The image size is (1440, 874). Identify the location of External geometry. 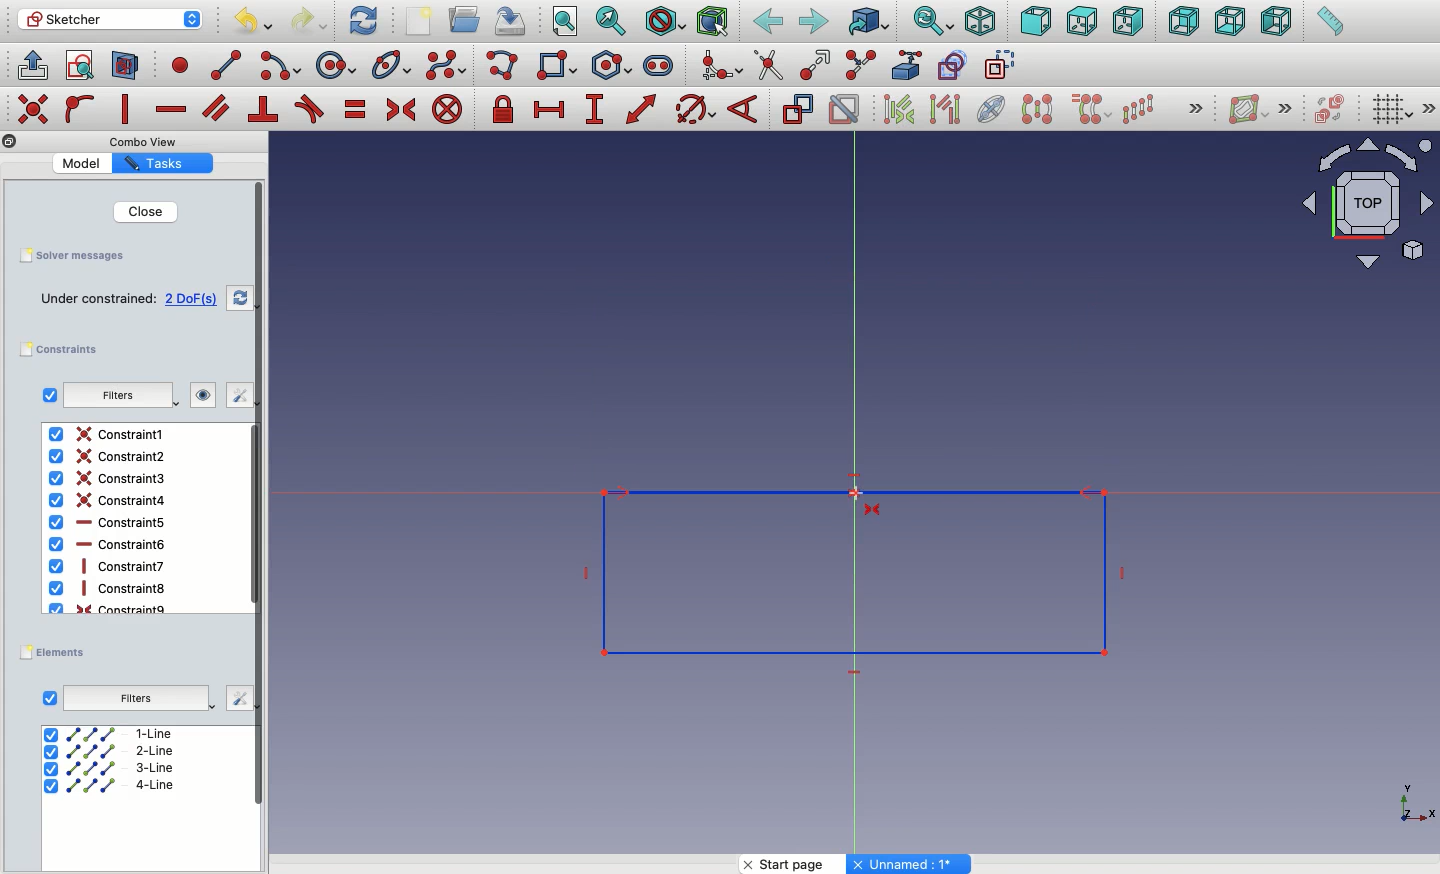
(905, 65).